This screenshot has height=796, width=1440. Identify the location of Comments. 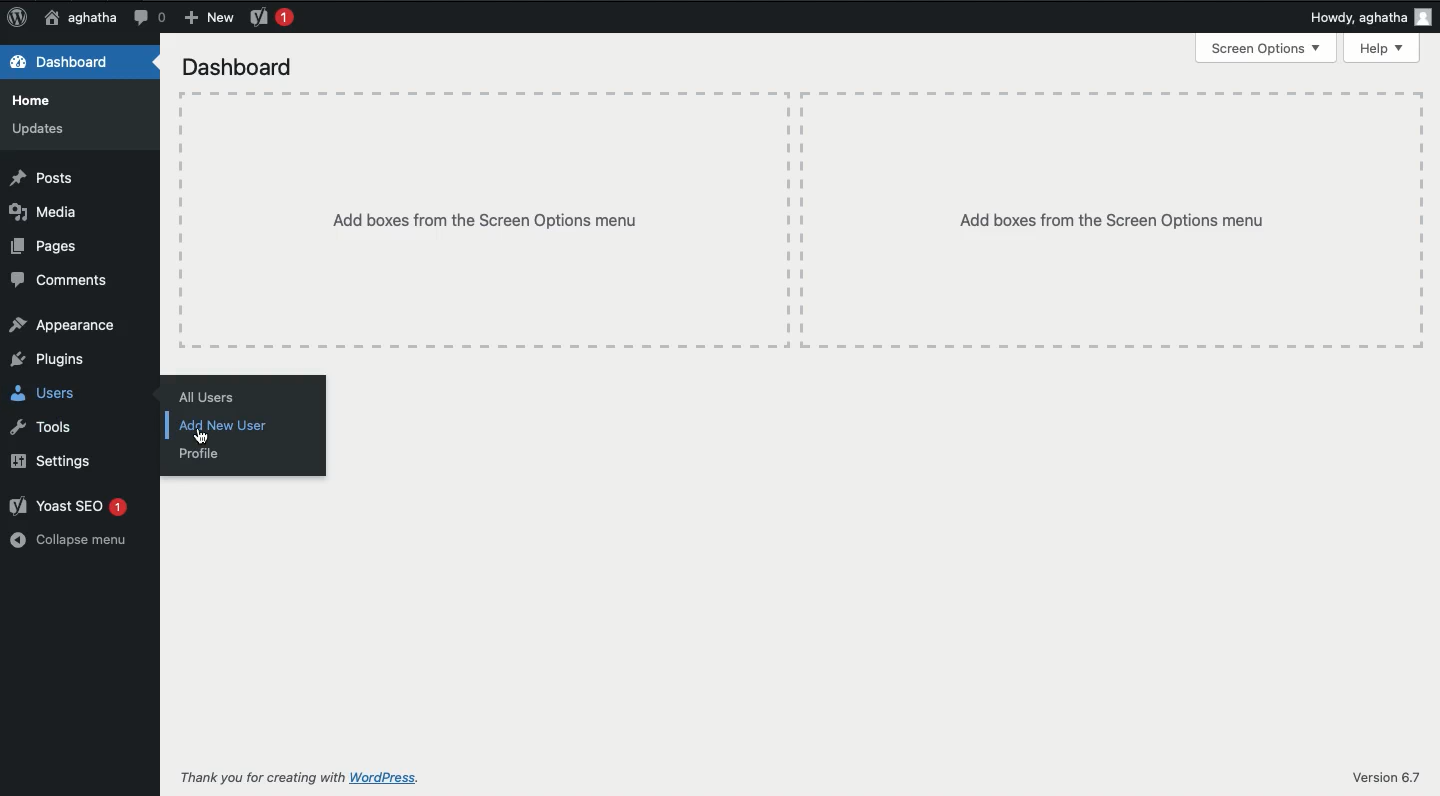
(58, 279).